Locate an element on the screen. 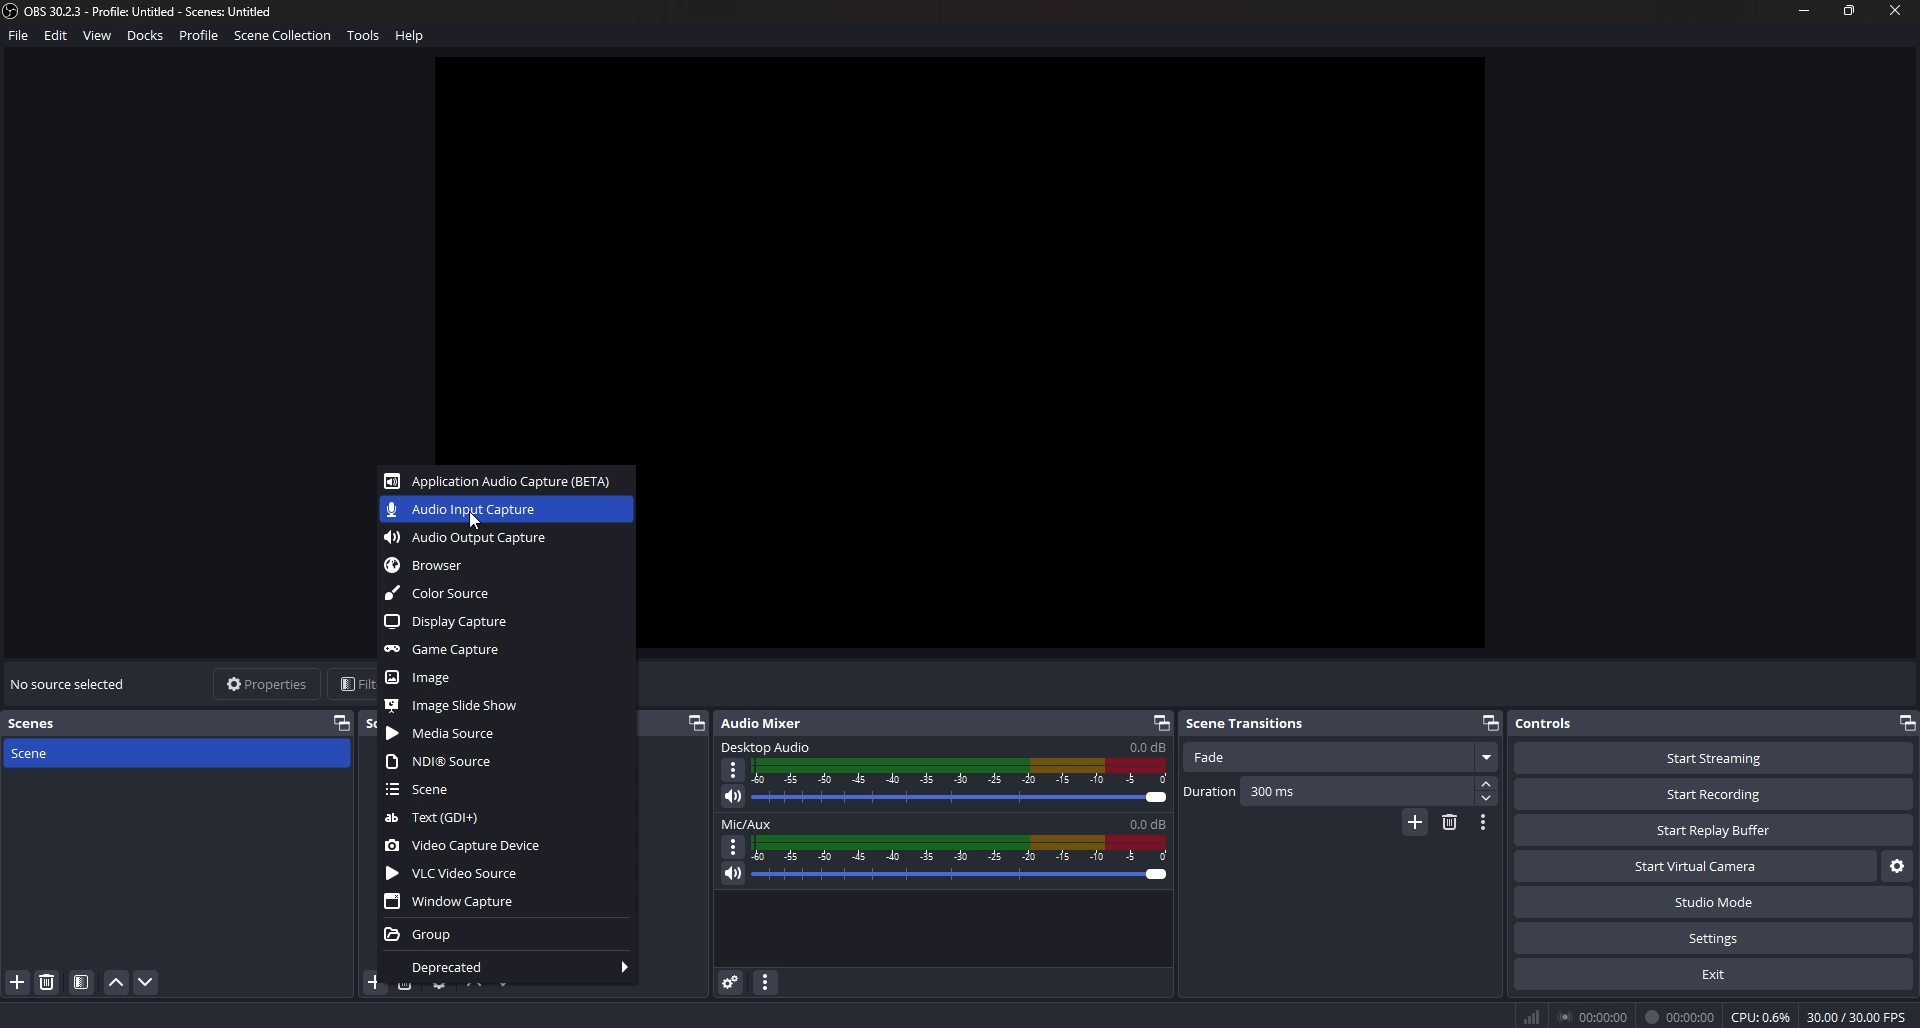 The height and width of the screenshot is (1028, 1920). volume adjust is located at coordinates (960, 862).